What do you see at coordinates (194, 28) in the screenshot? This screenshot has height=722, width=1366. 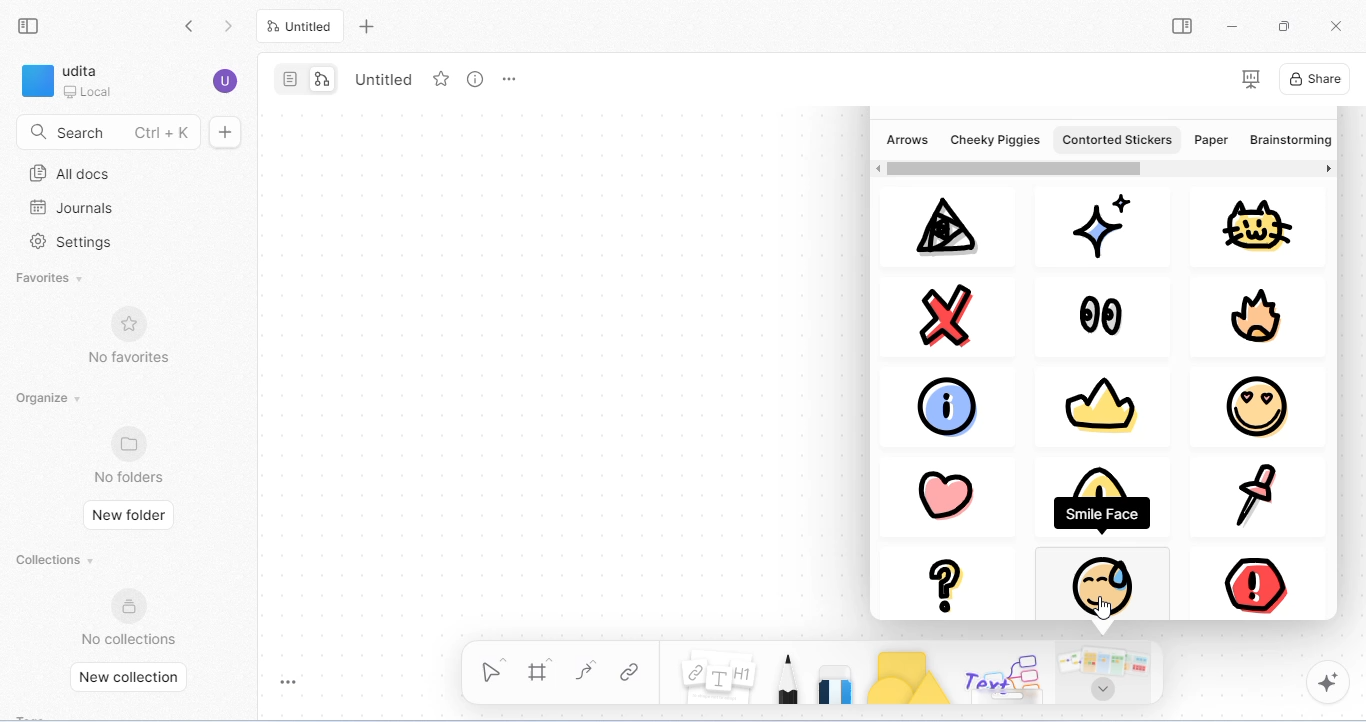 I see `go back` at bounding box center [194, 28].